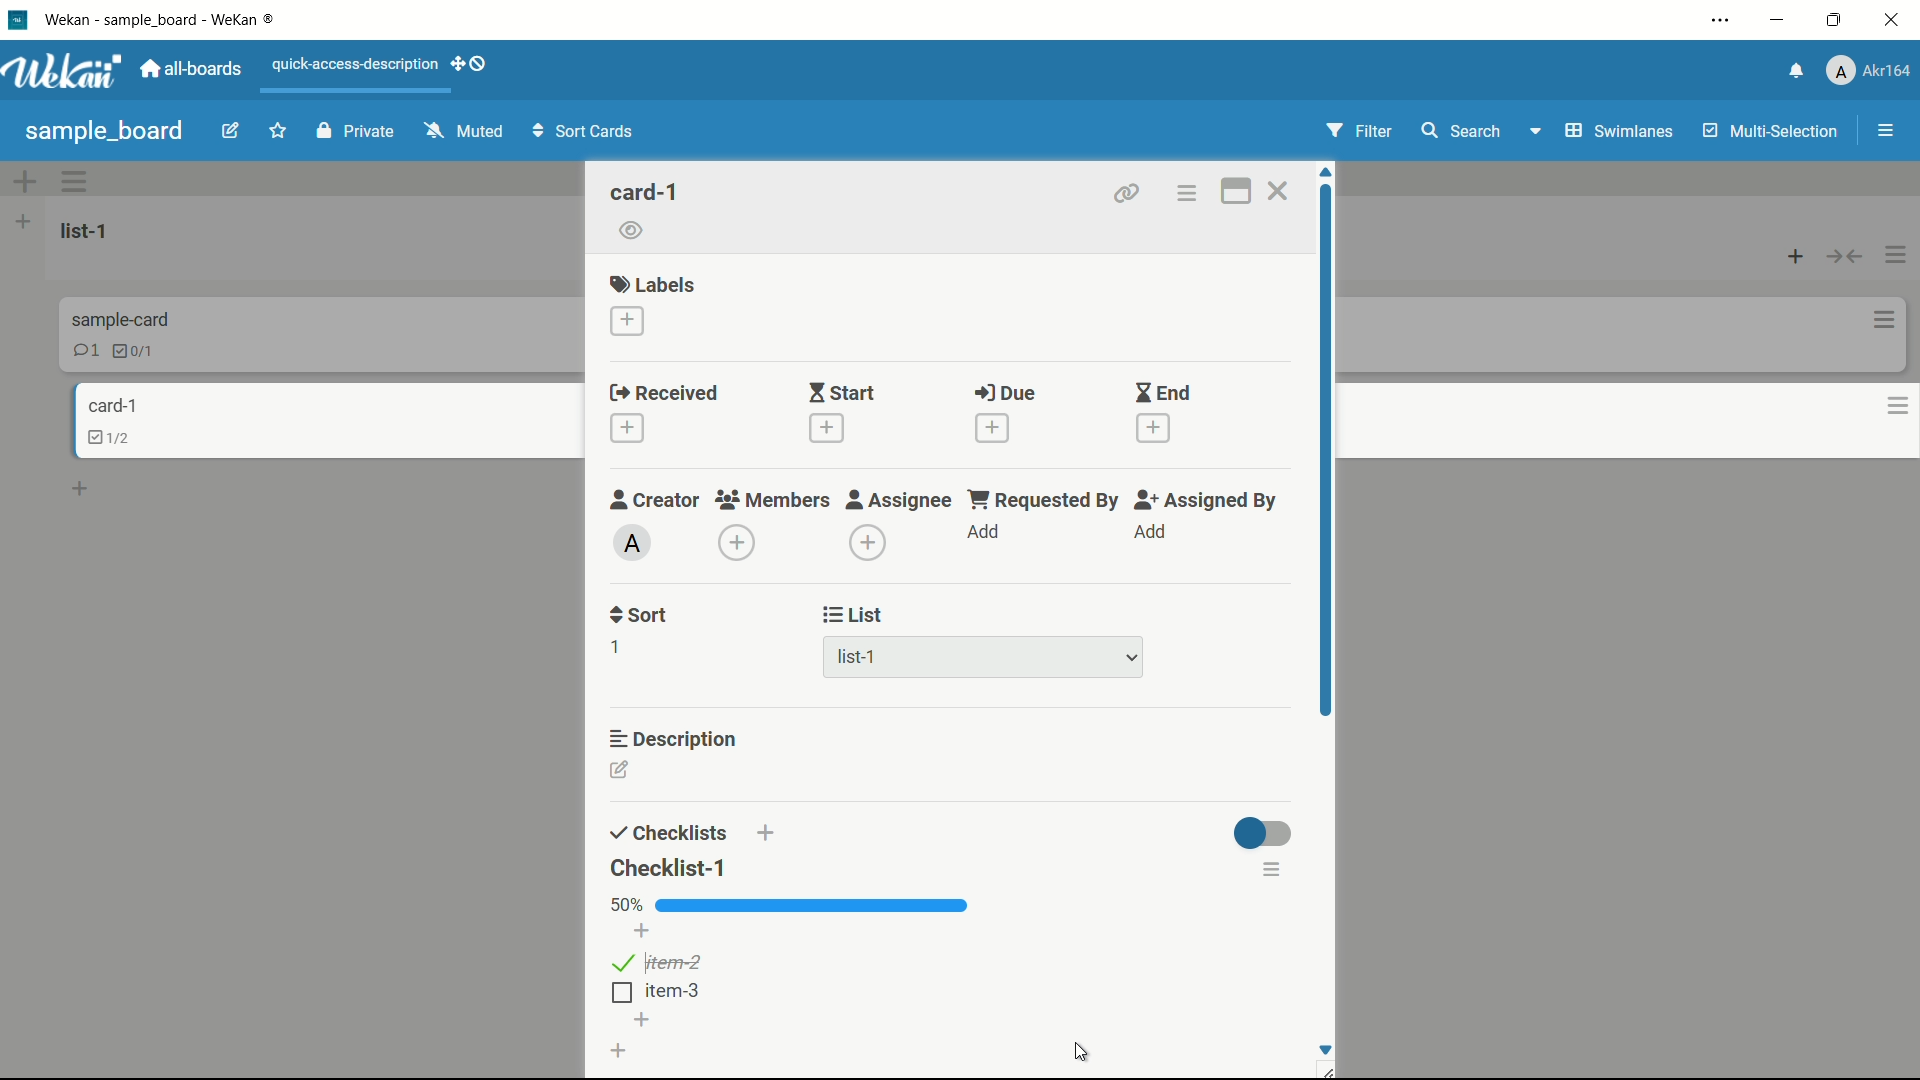 The width and height of the screenshot is (1920, 1080). Describe the element at coordinates (627, 429) in the screenshot. I see `add date` at that location.